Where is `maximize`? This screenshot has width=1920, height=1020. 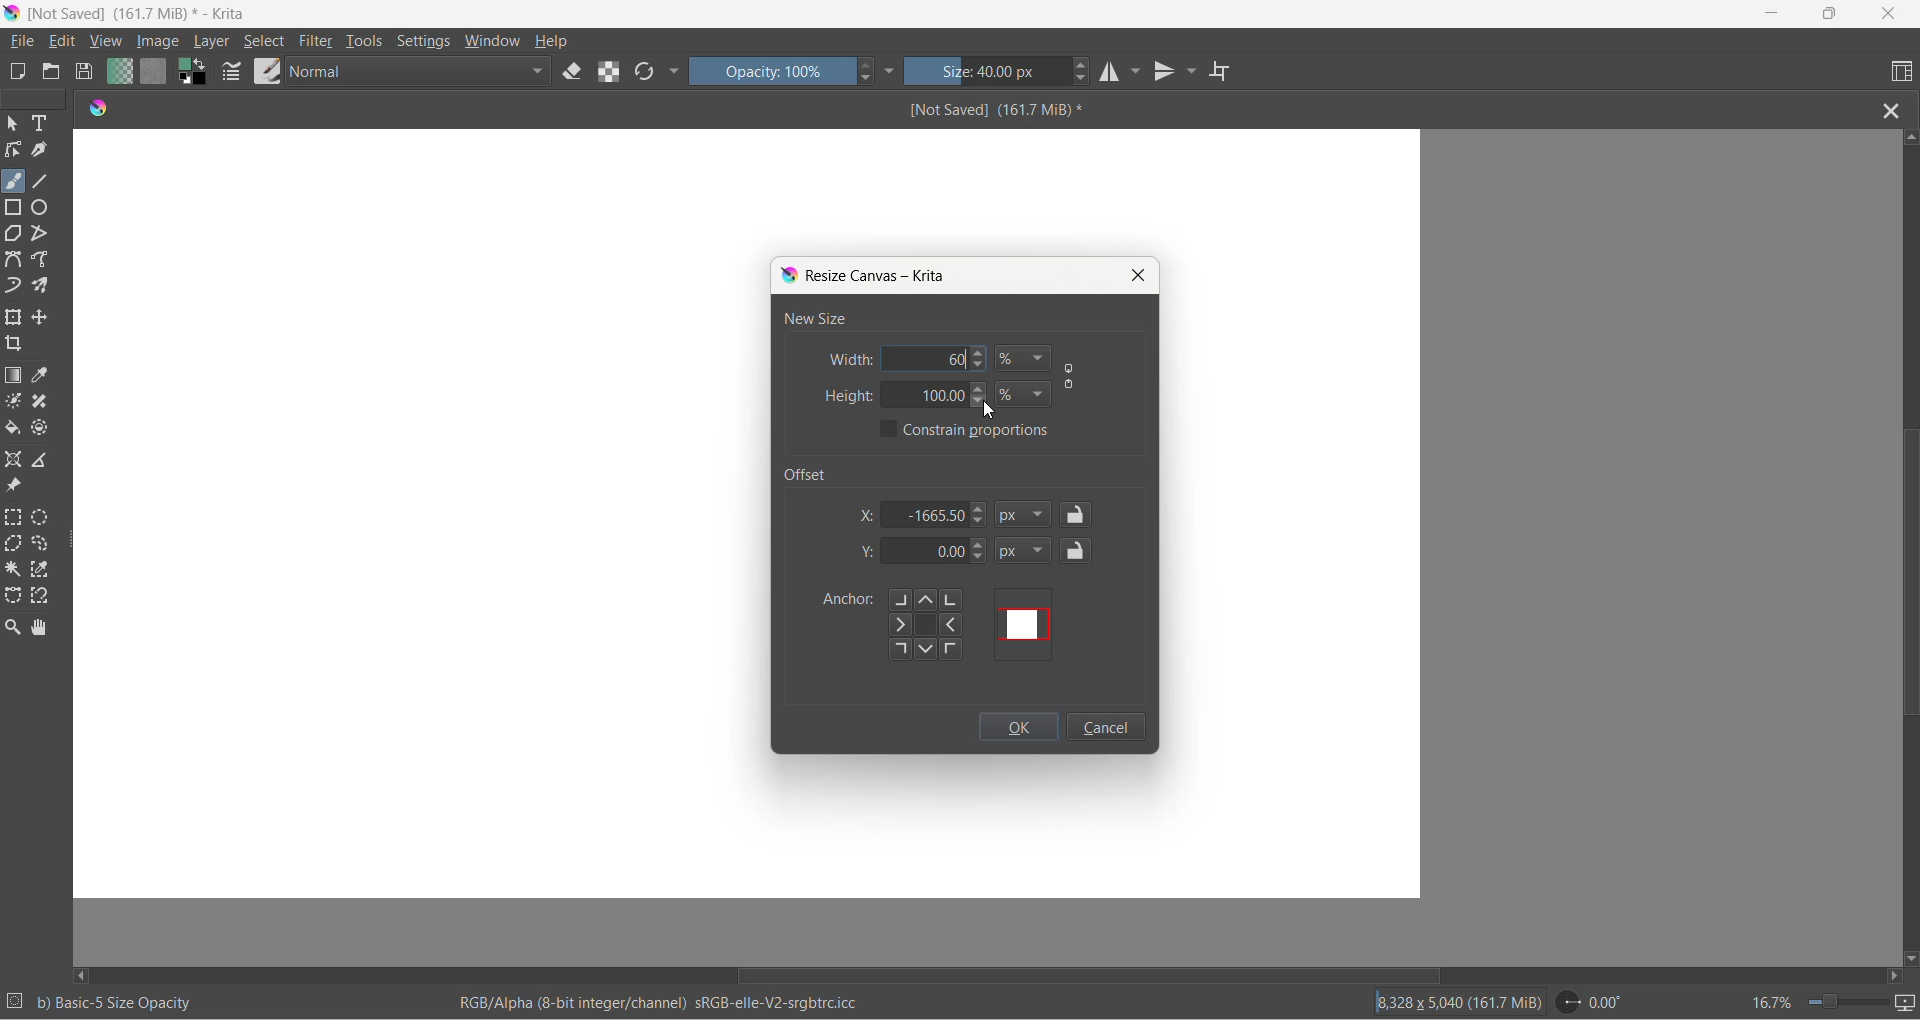
maximize is located at coordinates (1828, 14).